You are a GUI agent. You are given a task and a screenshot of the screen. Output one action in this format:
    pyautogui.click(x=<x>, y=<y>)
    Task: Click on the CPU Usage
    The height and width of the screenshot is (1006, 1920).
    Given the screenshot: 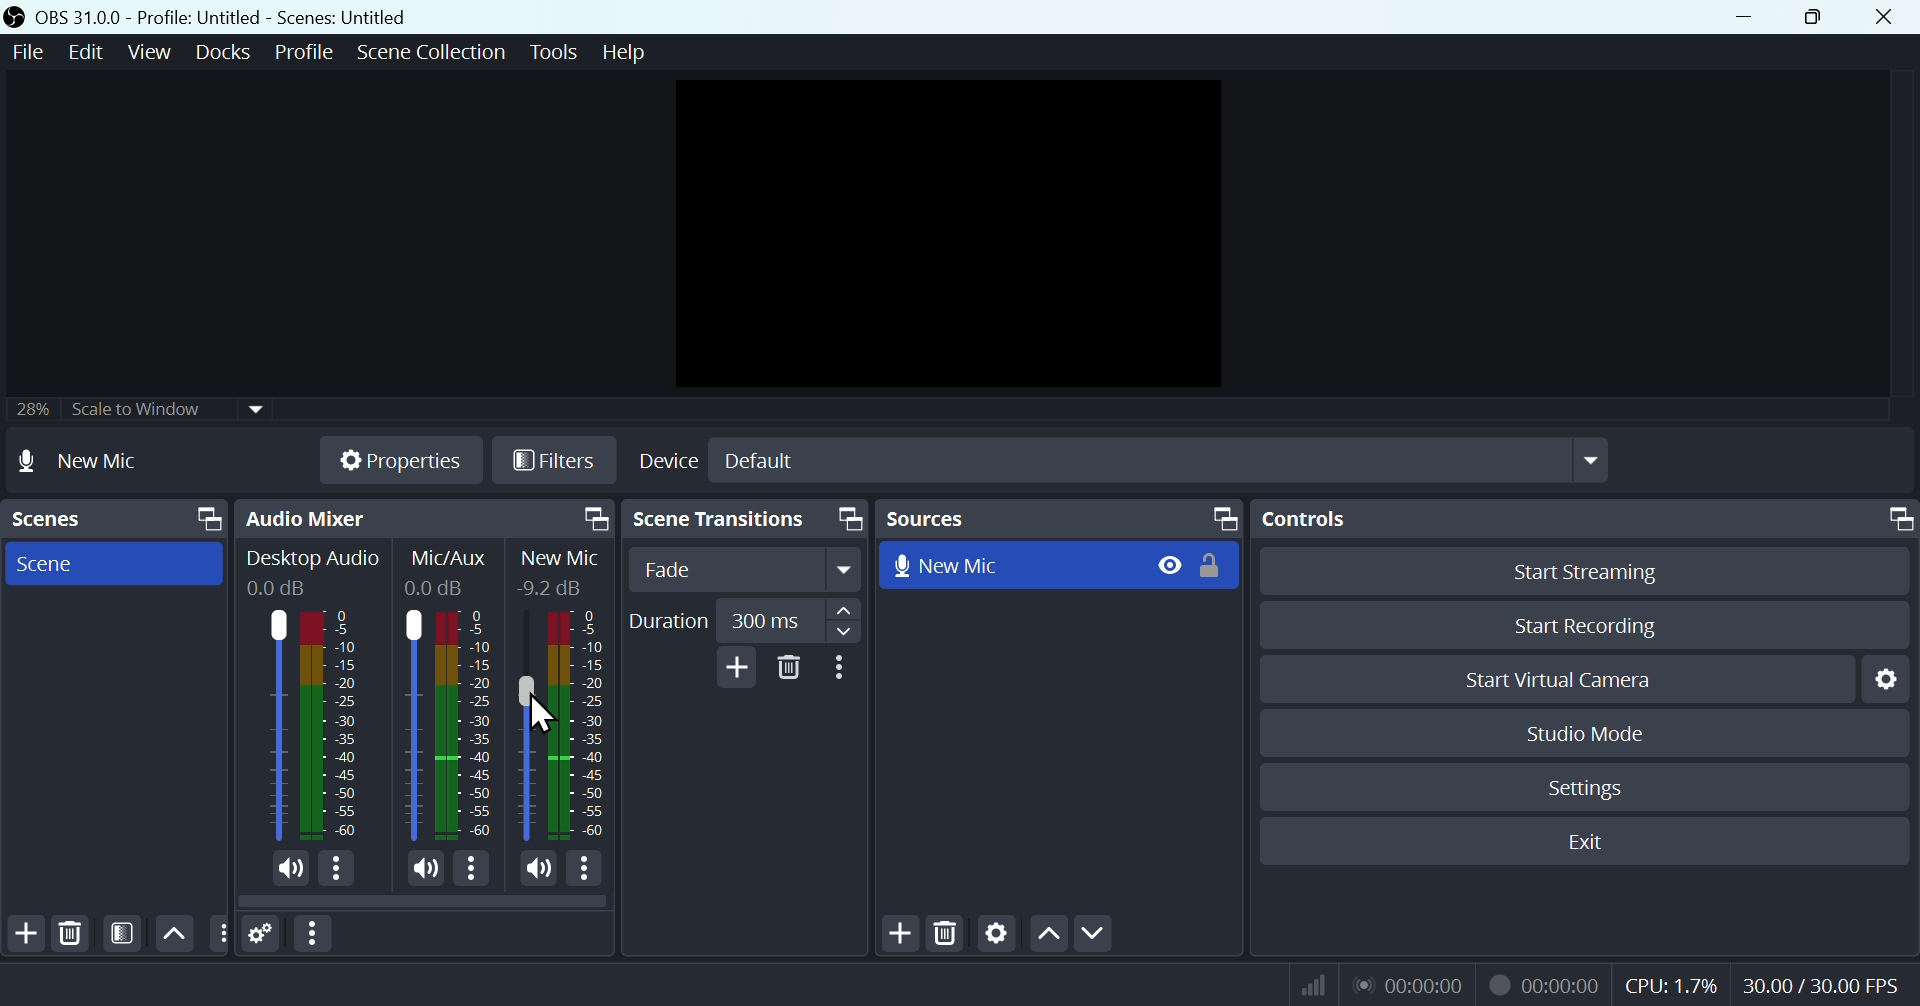 What is the action you would take?
    pyautogui.click(x=1672, y=986)
    